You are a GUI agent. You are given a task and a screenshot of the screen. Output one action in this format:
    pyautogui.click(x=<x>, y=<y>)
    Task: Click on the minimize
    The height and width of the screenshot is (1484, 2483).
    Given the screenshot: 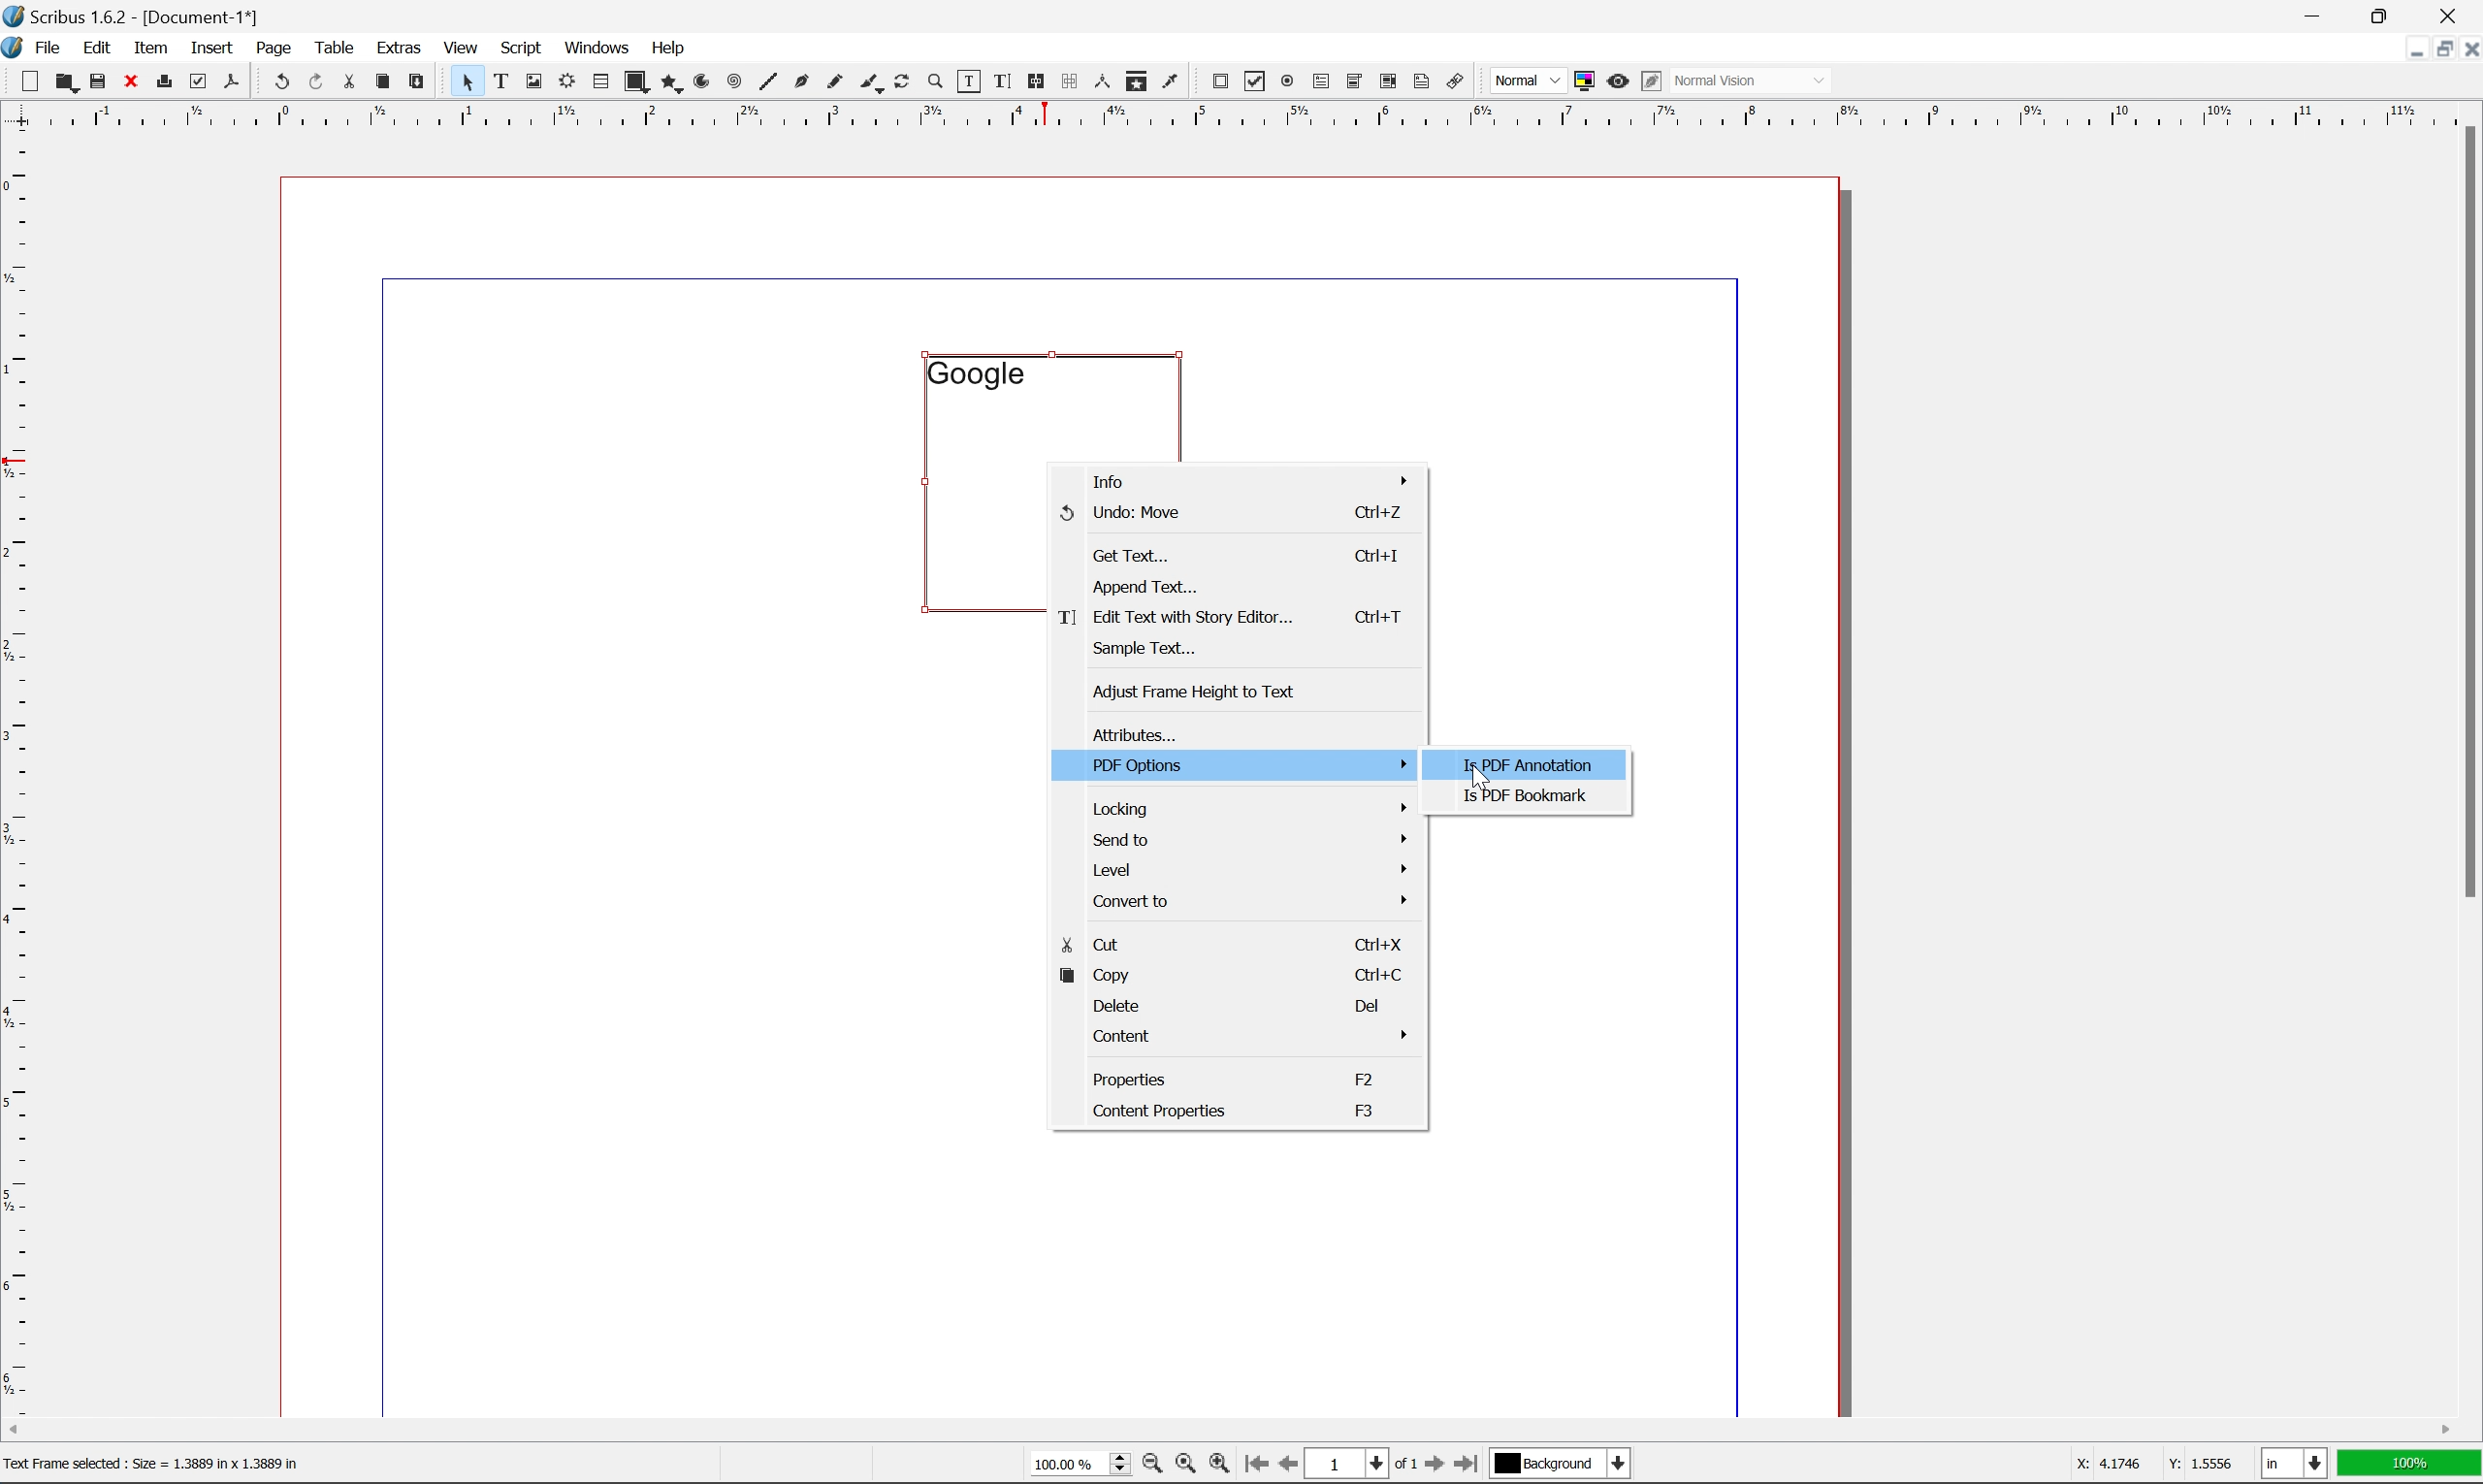 What is the action you would take?
    pyautogui.click(x=2404, y=47)
    